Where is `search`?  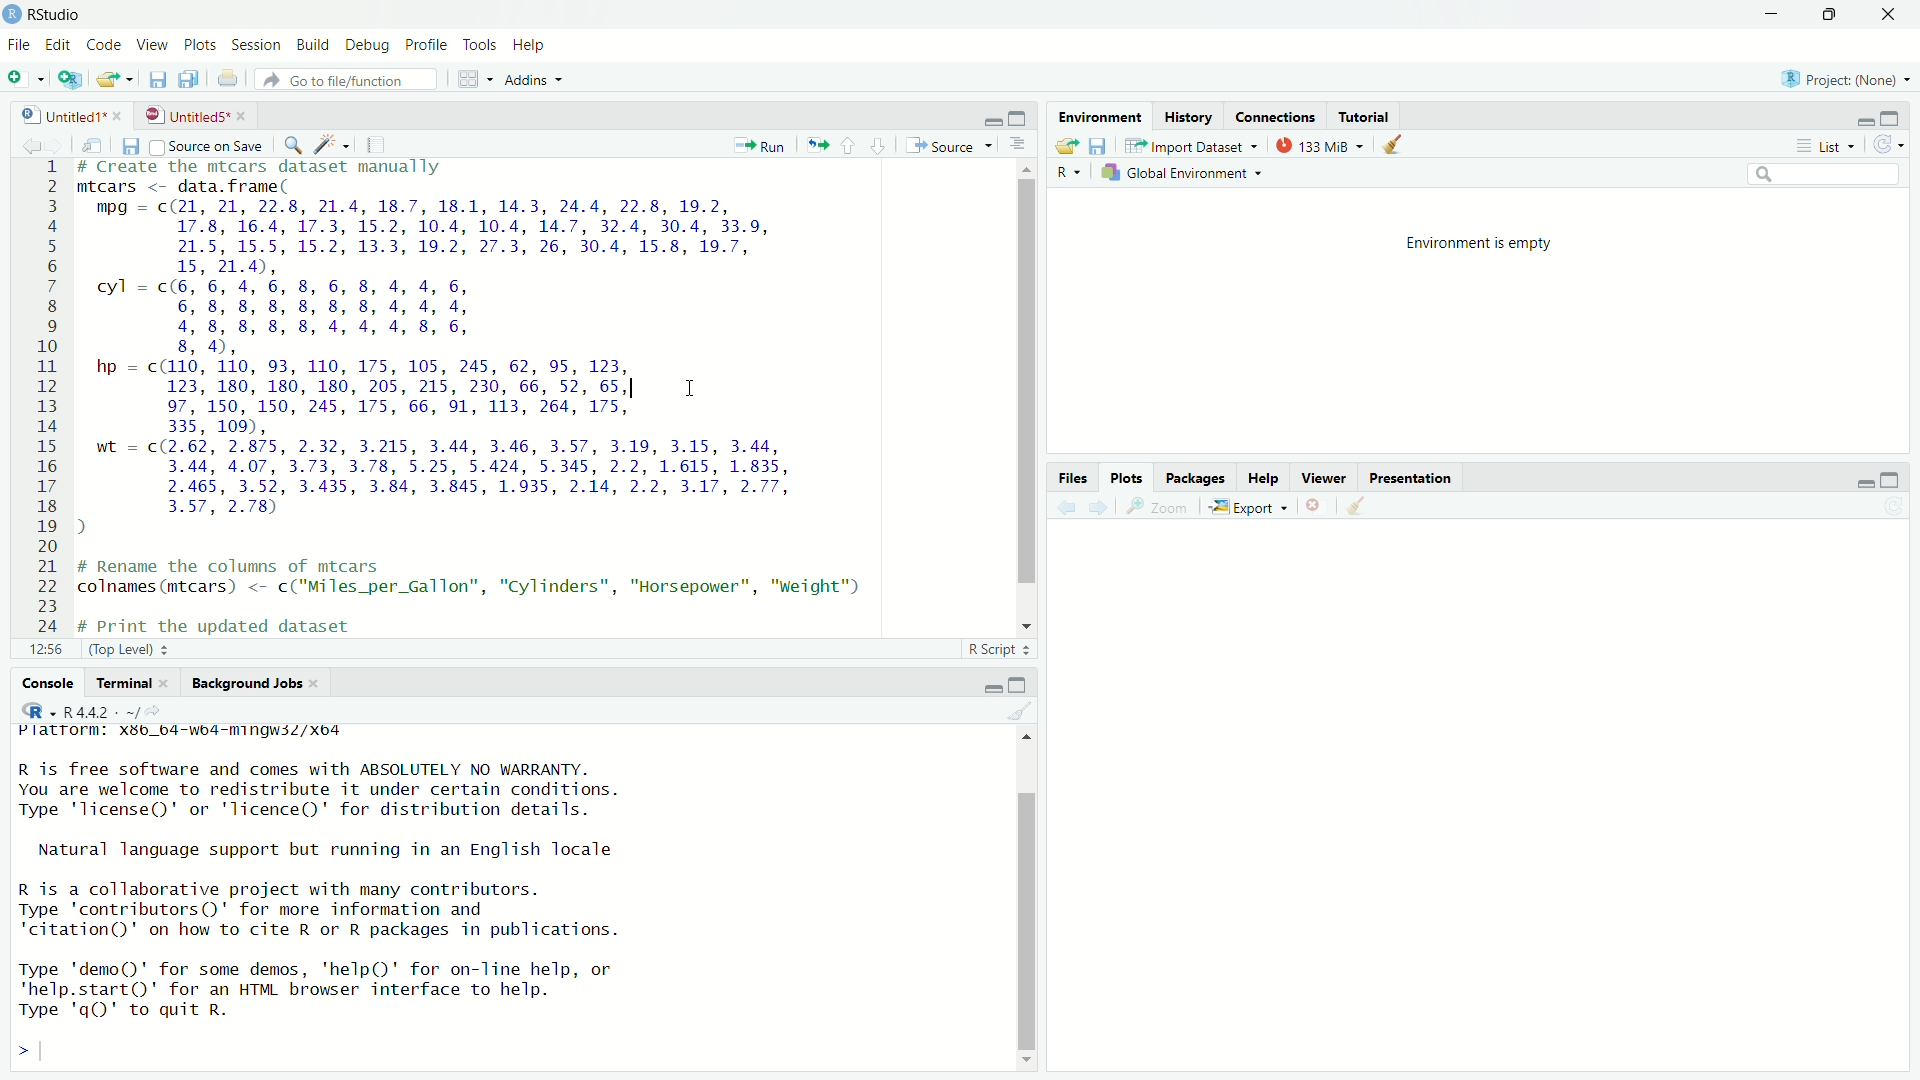
search is located at coordinates (289, 143).